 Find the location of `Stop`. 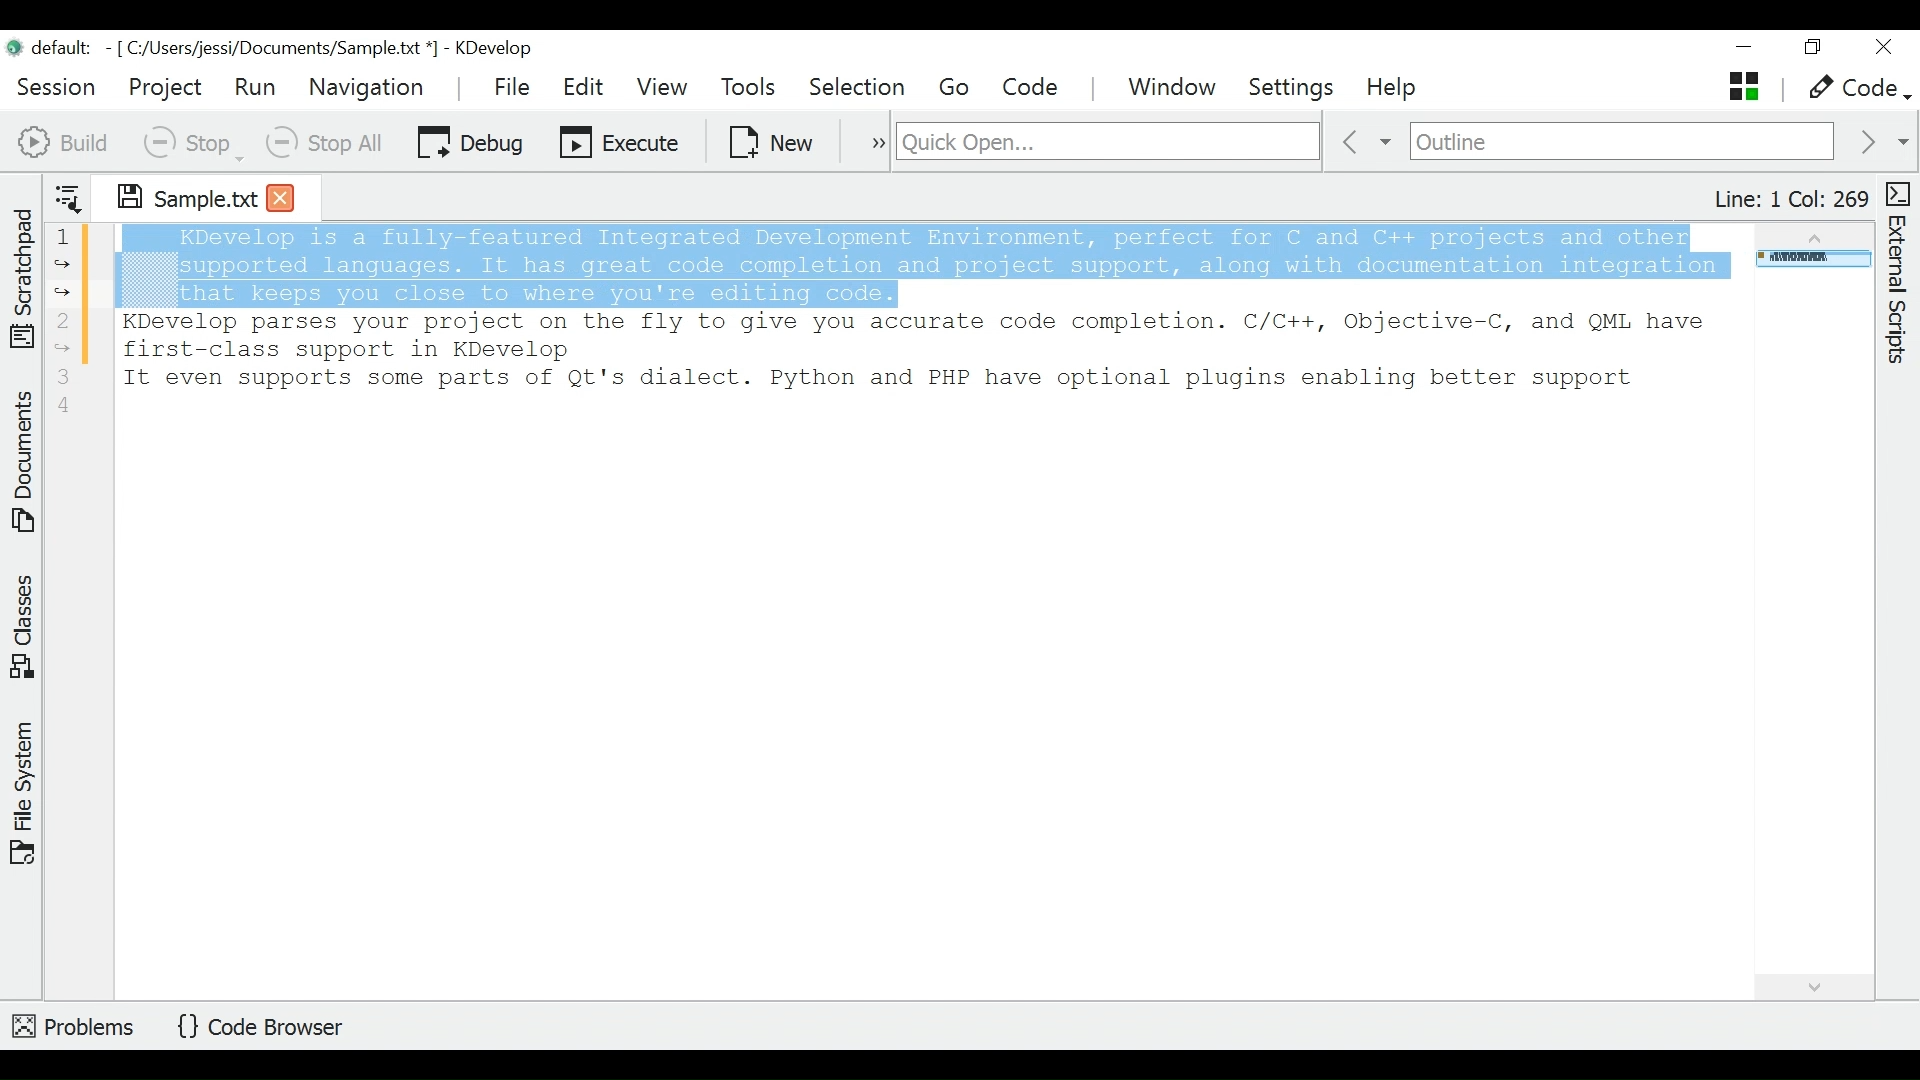

Stop is located at coordinates (191, 142).